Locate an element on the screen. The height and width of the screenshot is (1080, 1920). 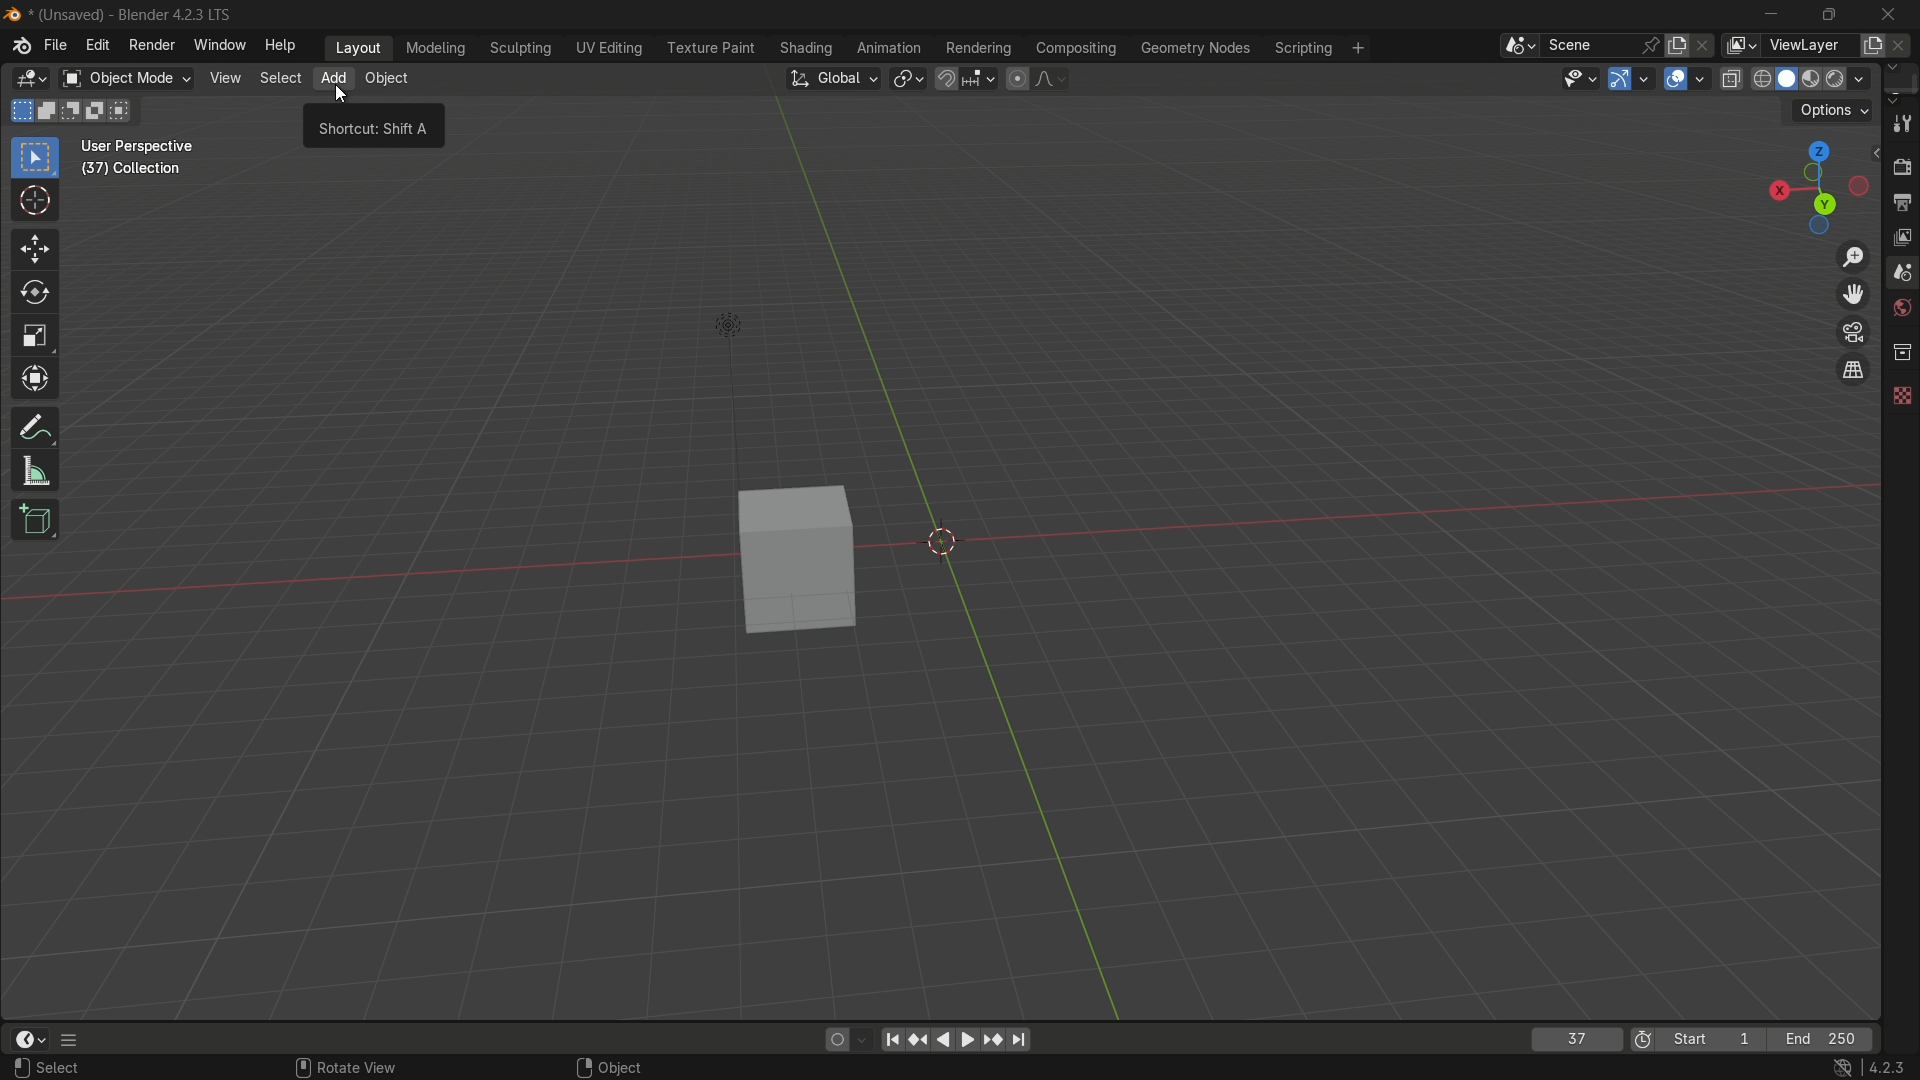
jump keyframe is located at coordinates (994, 1039).